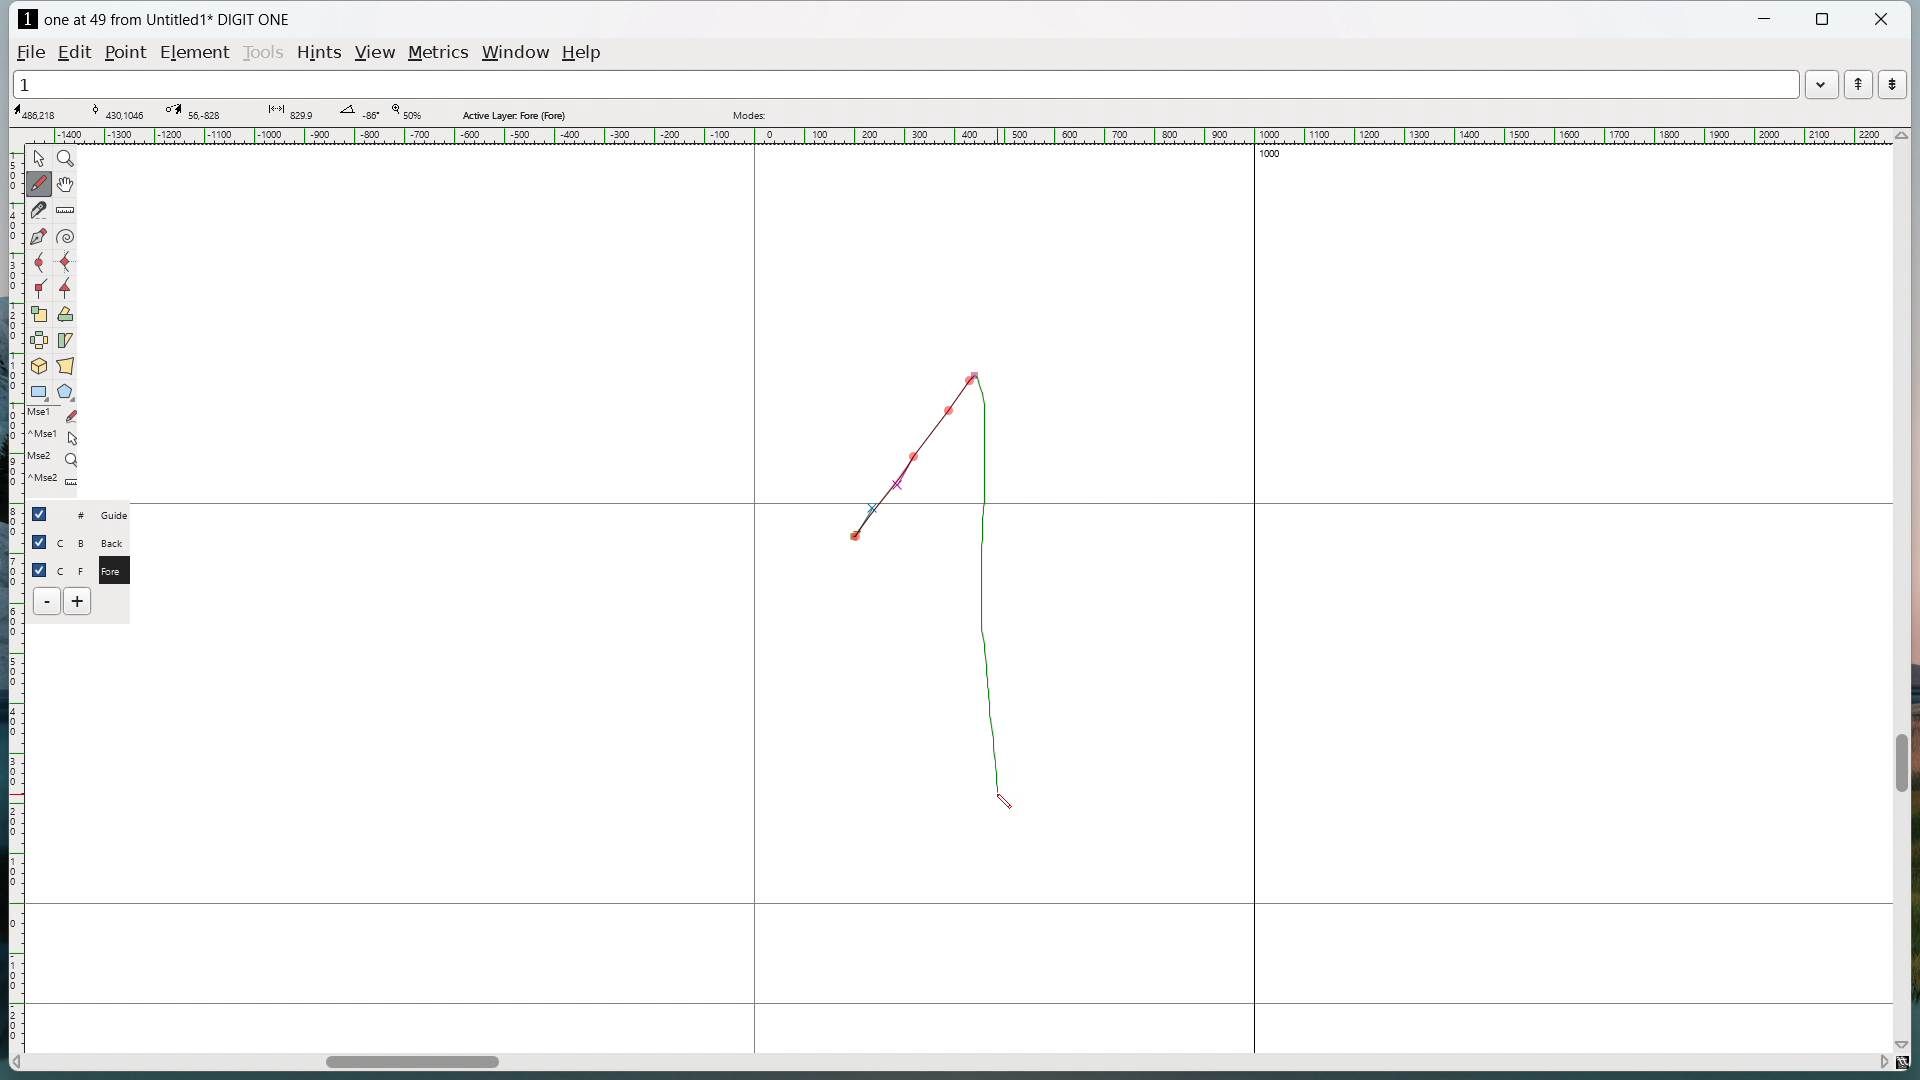 Image resolution: width=1920 pixels, height=1080 pixels. I want to click on vertical ruler, so click(14, 588).